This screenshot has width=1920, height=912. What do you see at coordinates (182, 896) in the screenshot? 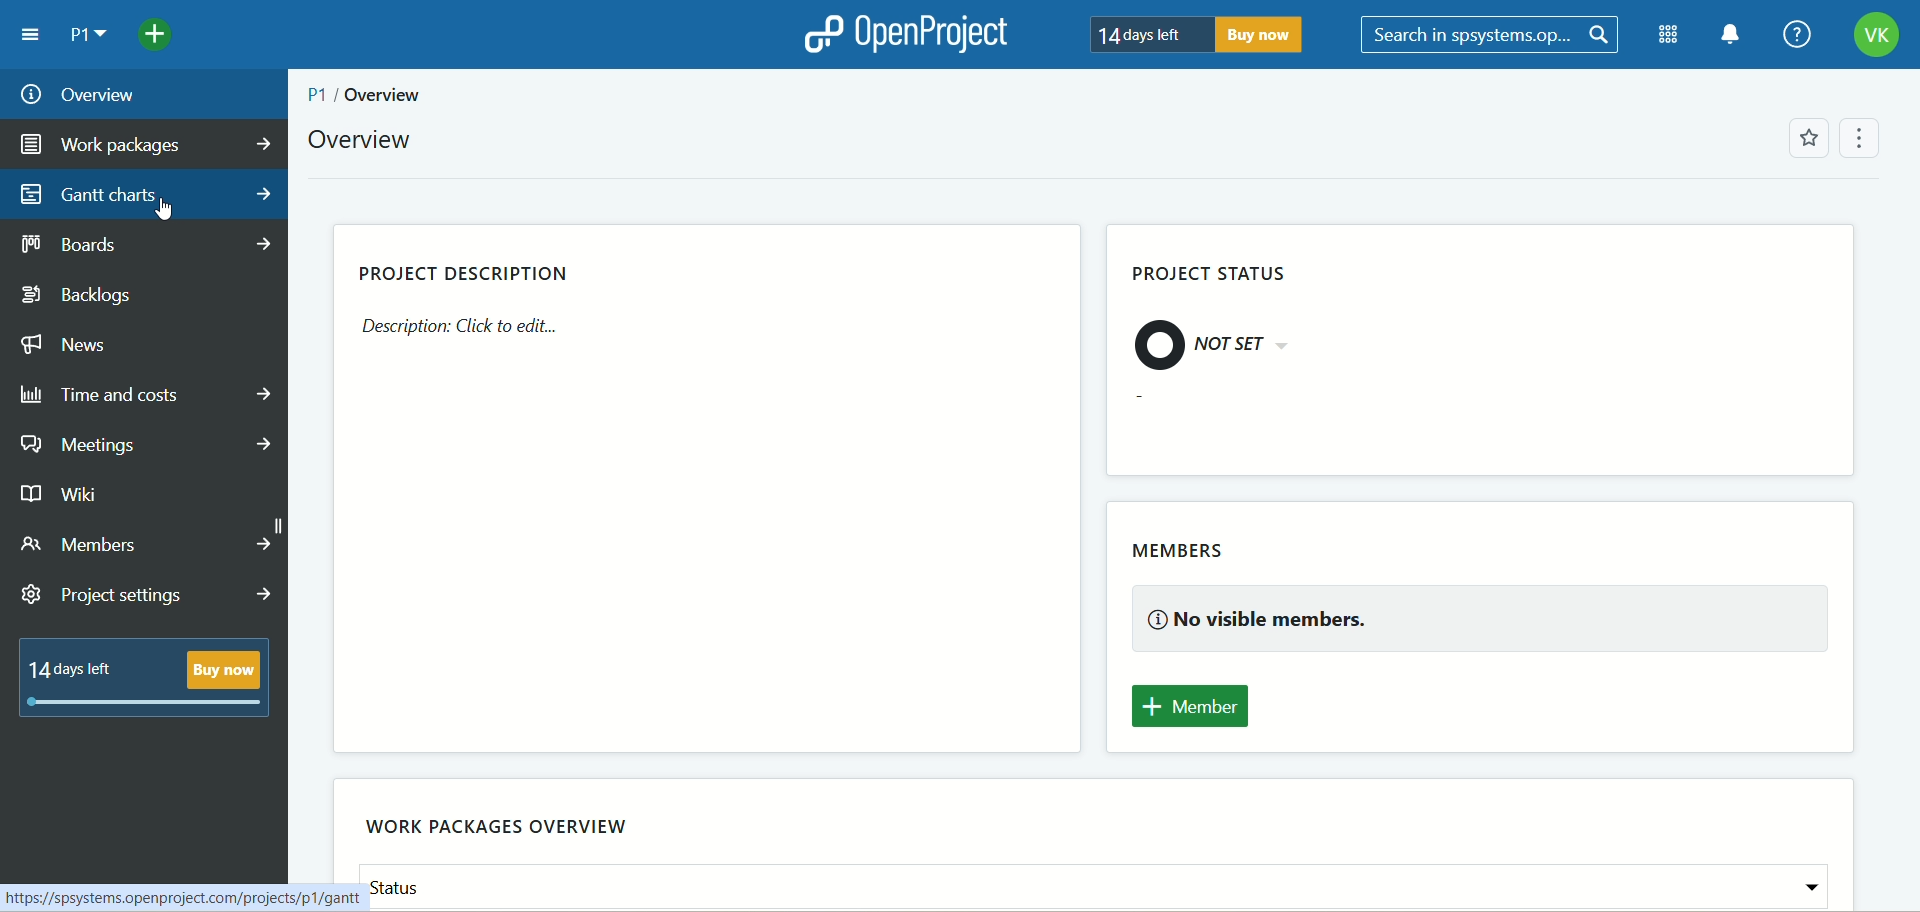
I see `https://spsystems.openproject.com/projects/p1/gant` at bounding box center [182, 896].